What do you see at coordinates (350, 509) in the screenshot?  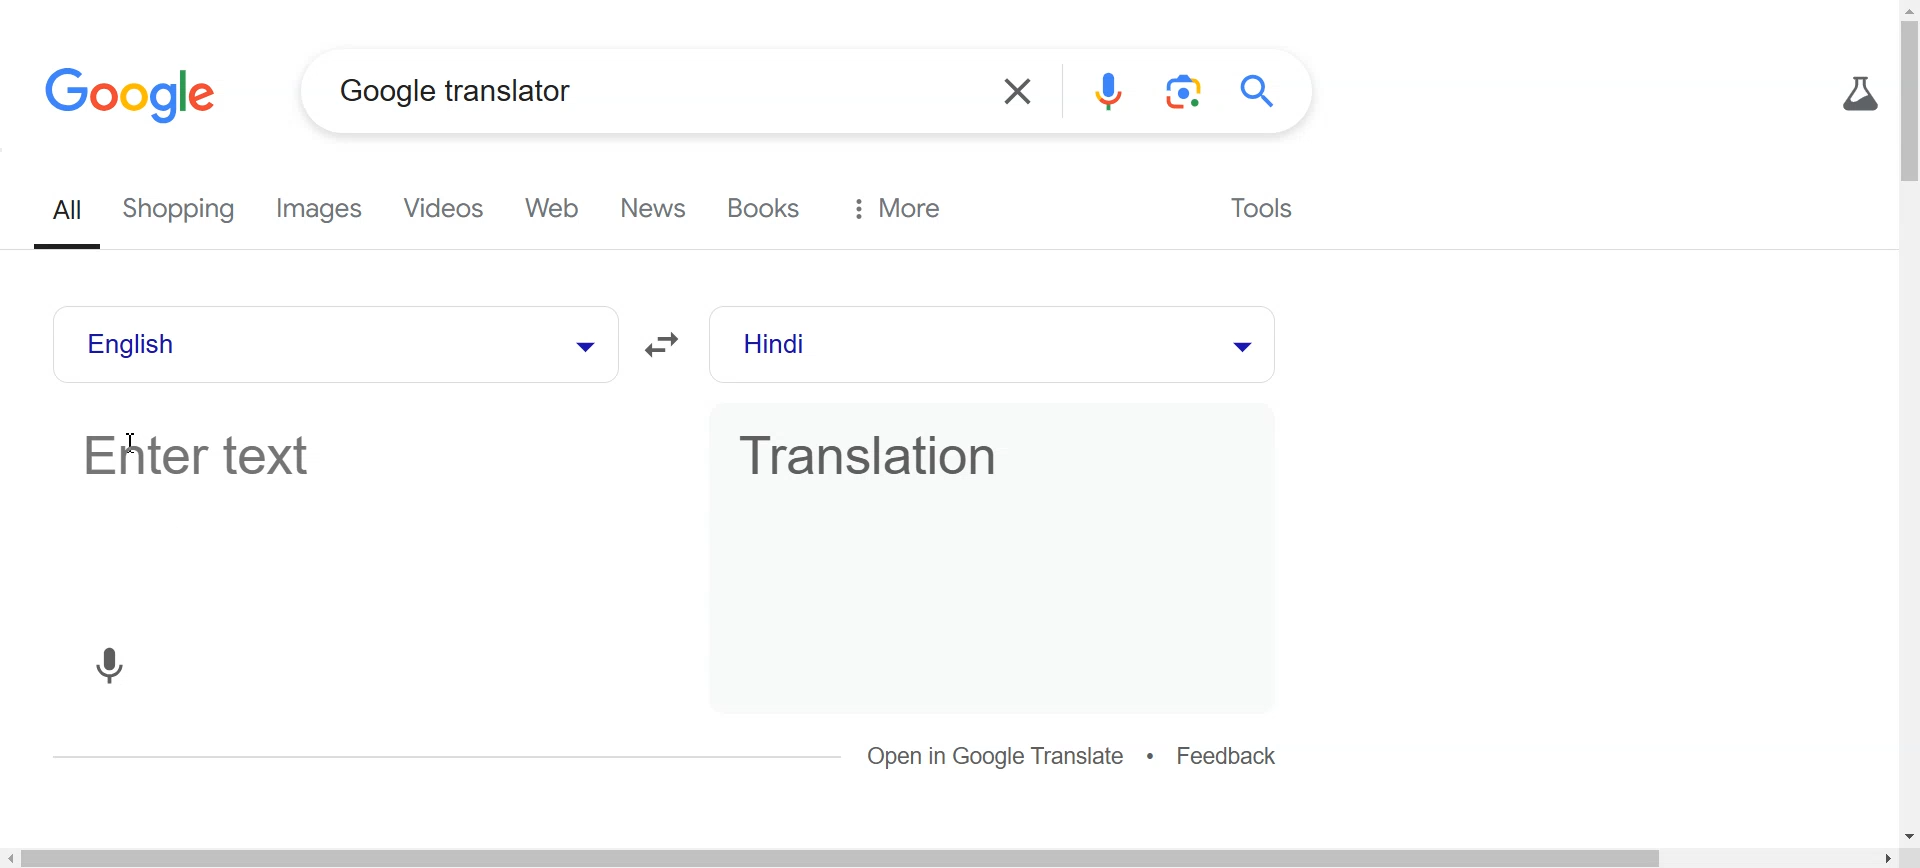 I see `Enter Text` at bounding box center [350, 509].